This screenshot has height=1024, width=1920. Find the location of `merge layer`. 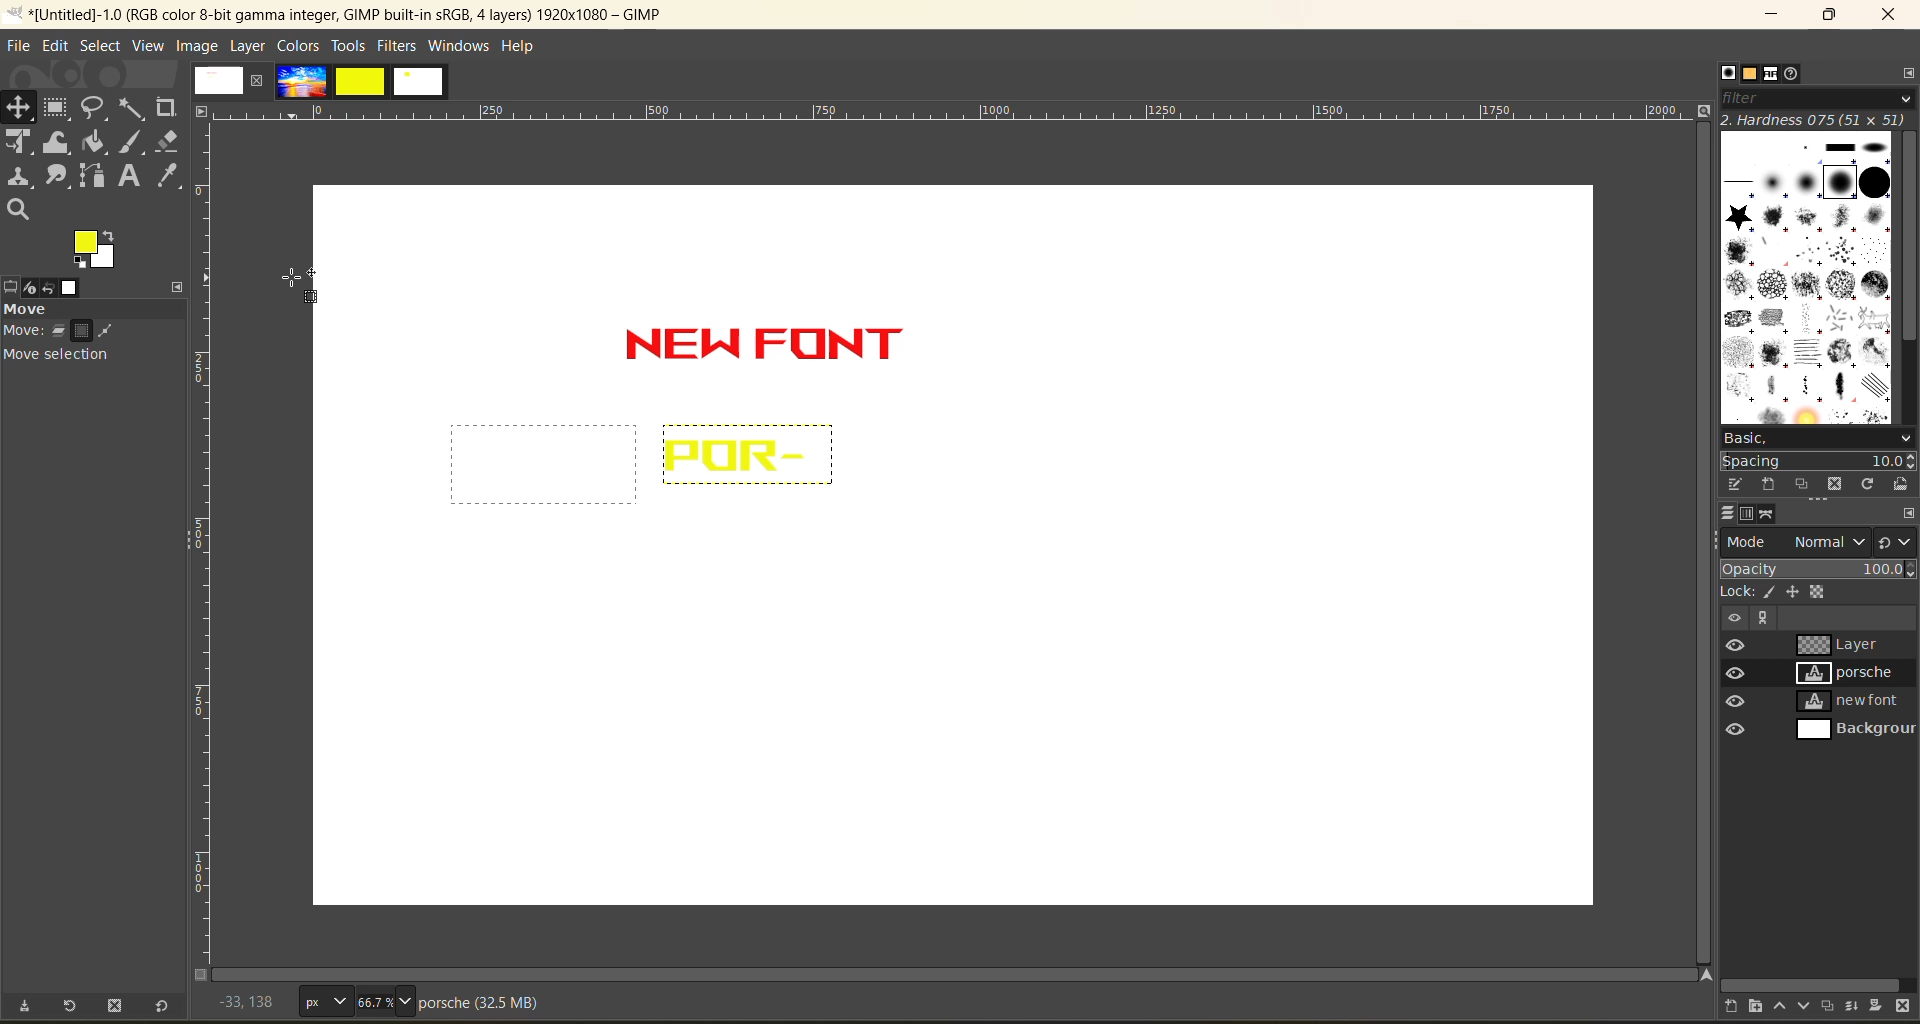

merge layer is located at coordinates (1855, 1005).